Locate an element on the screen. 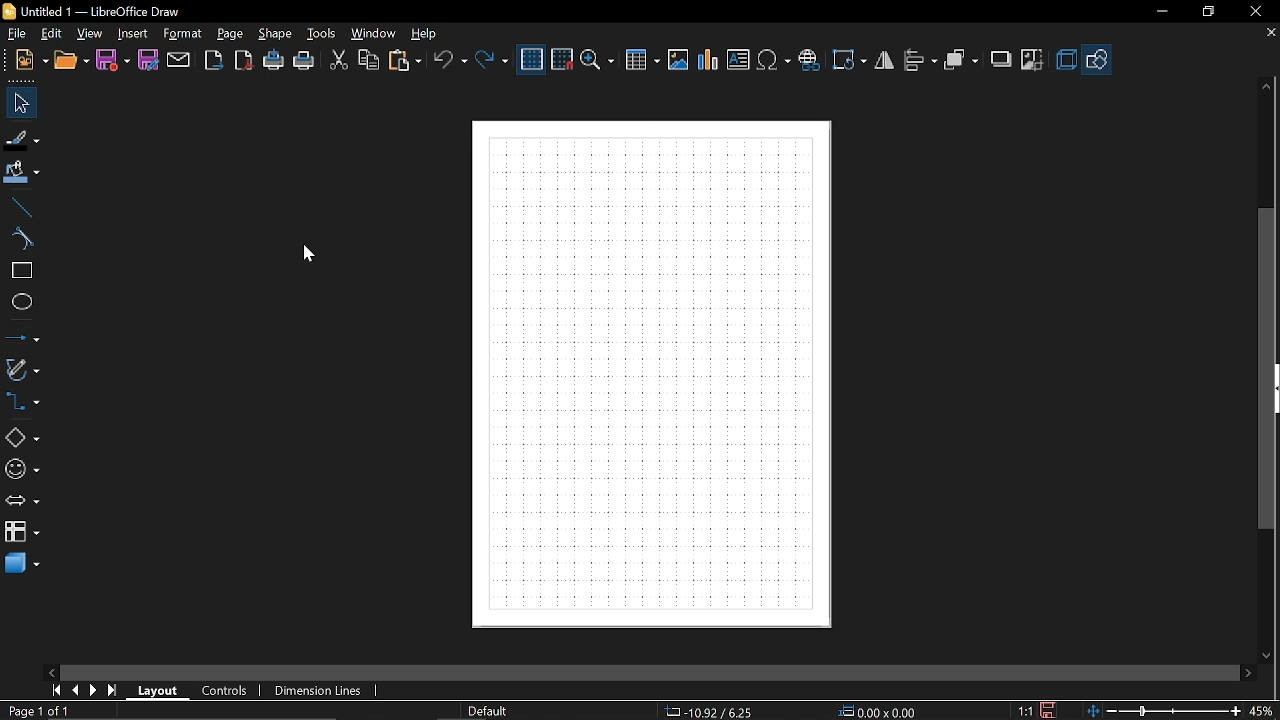  Flip is located at coordinates (885, 59).